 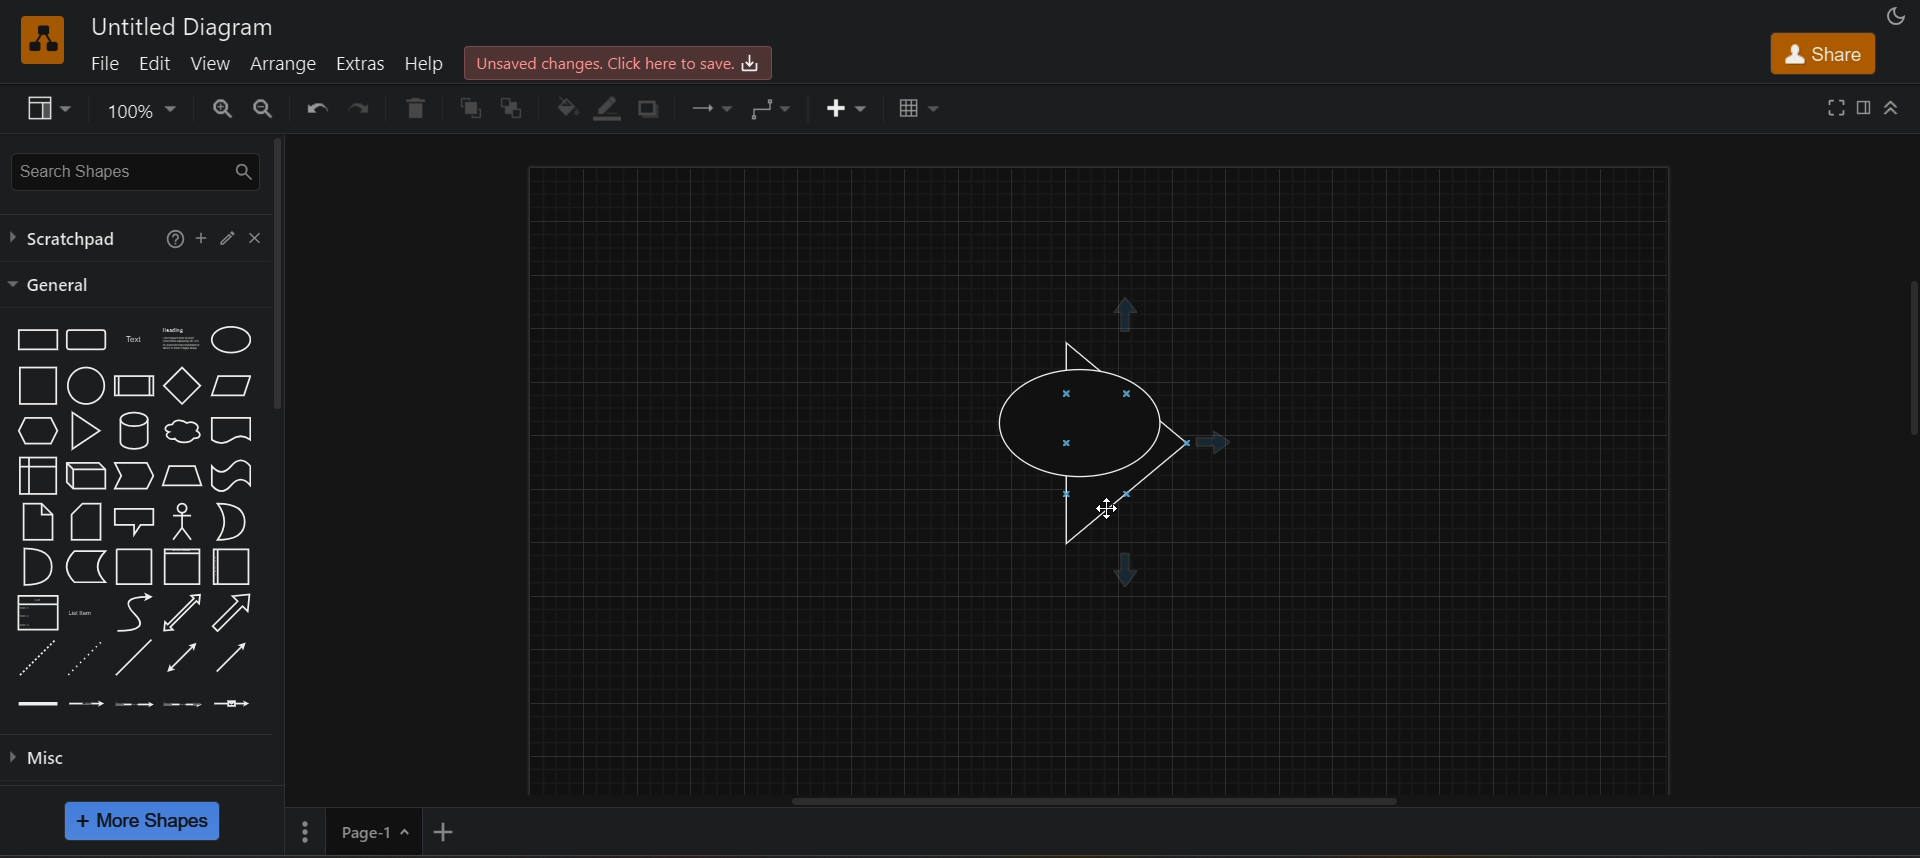 I want to click on link, so click(x=37, y=704).